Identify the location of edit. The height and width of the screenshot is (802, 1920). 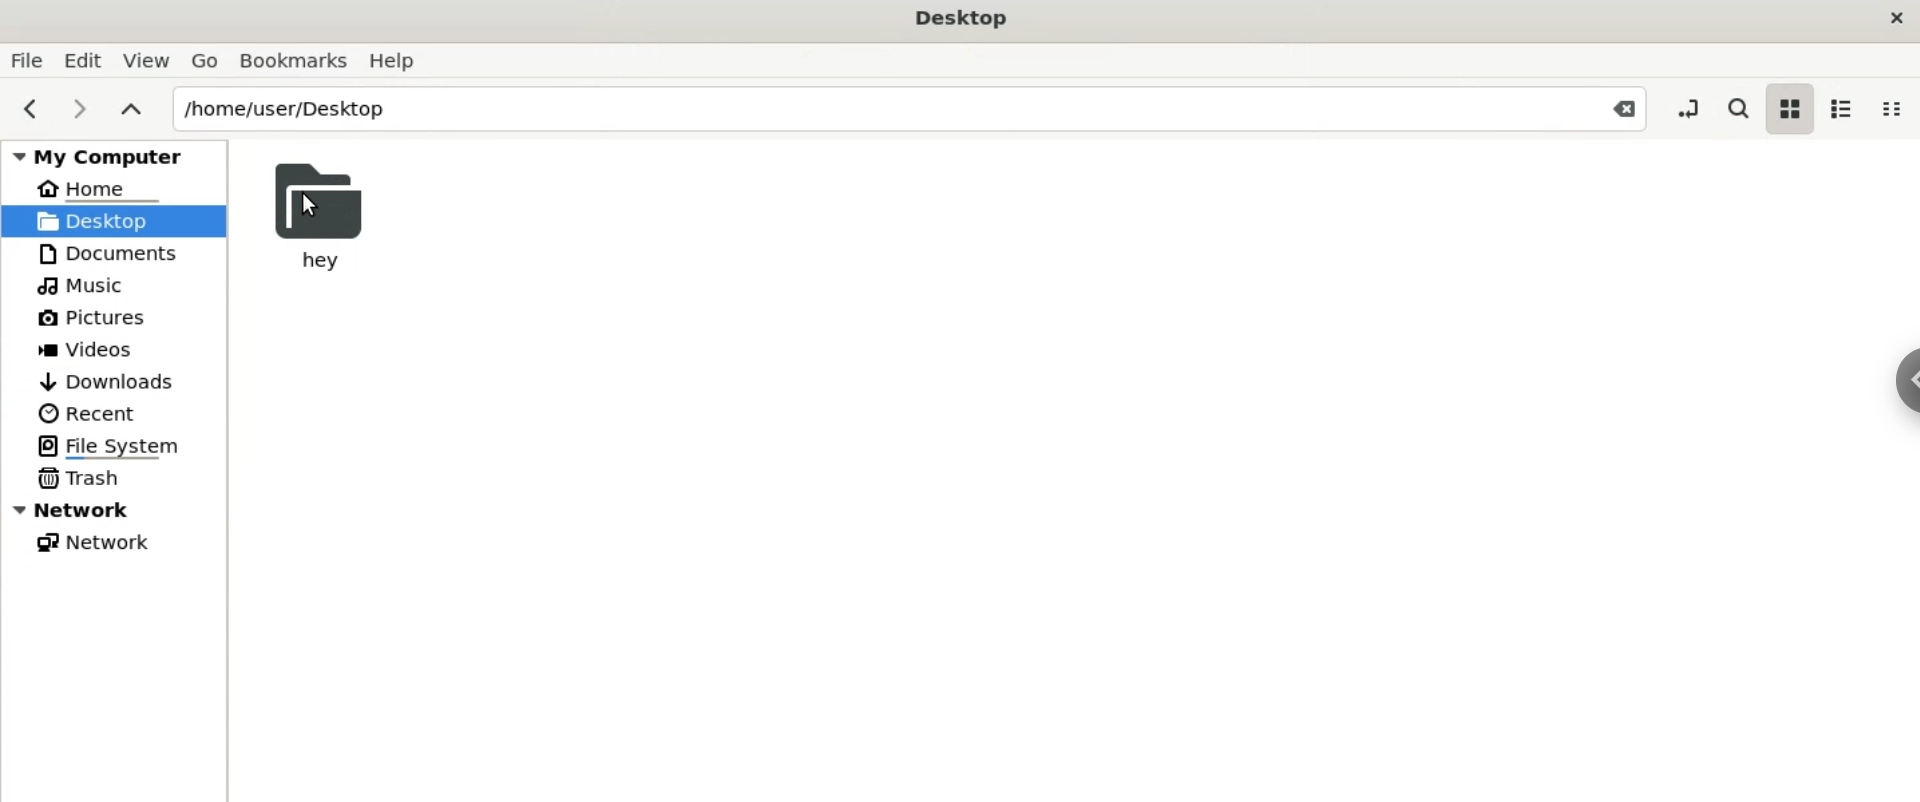
(81, 60).